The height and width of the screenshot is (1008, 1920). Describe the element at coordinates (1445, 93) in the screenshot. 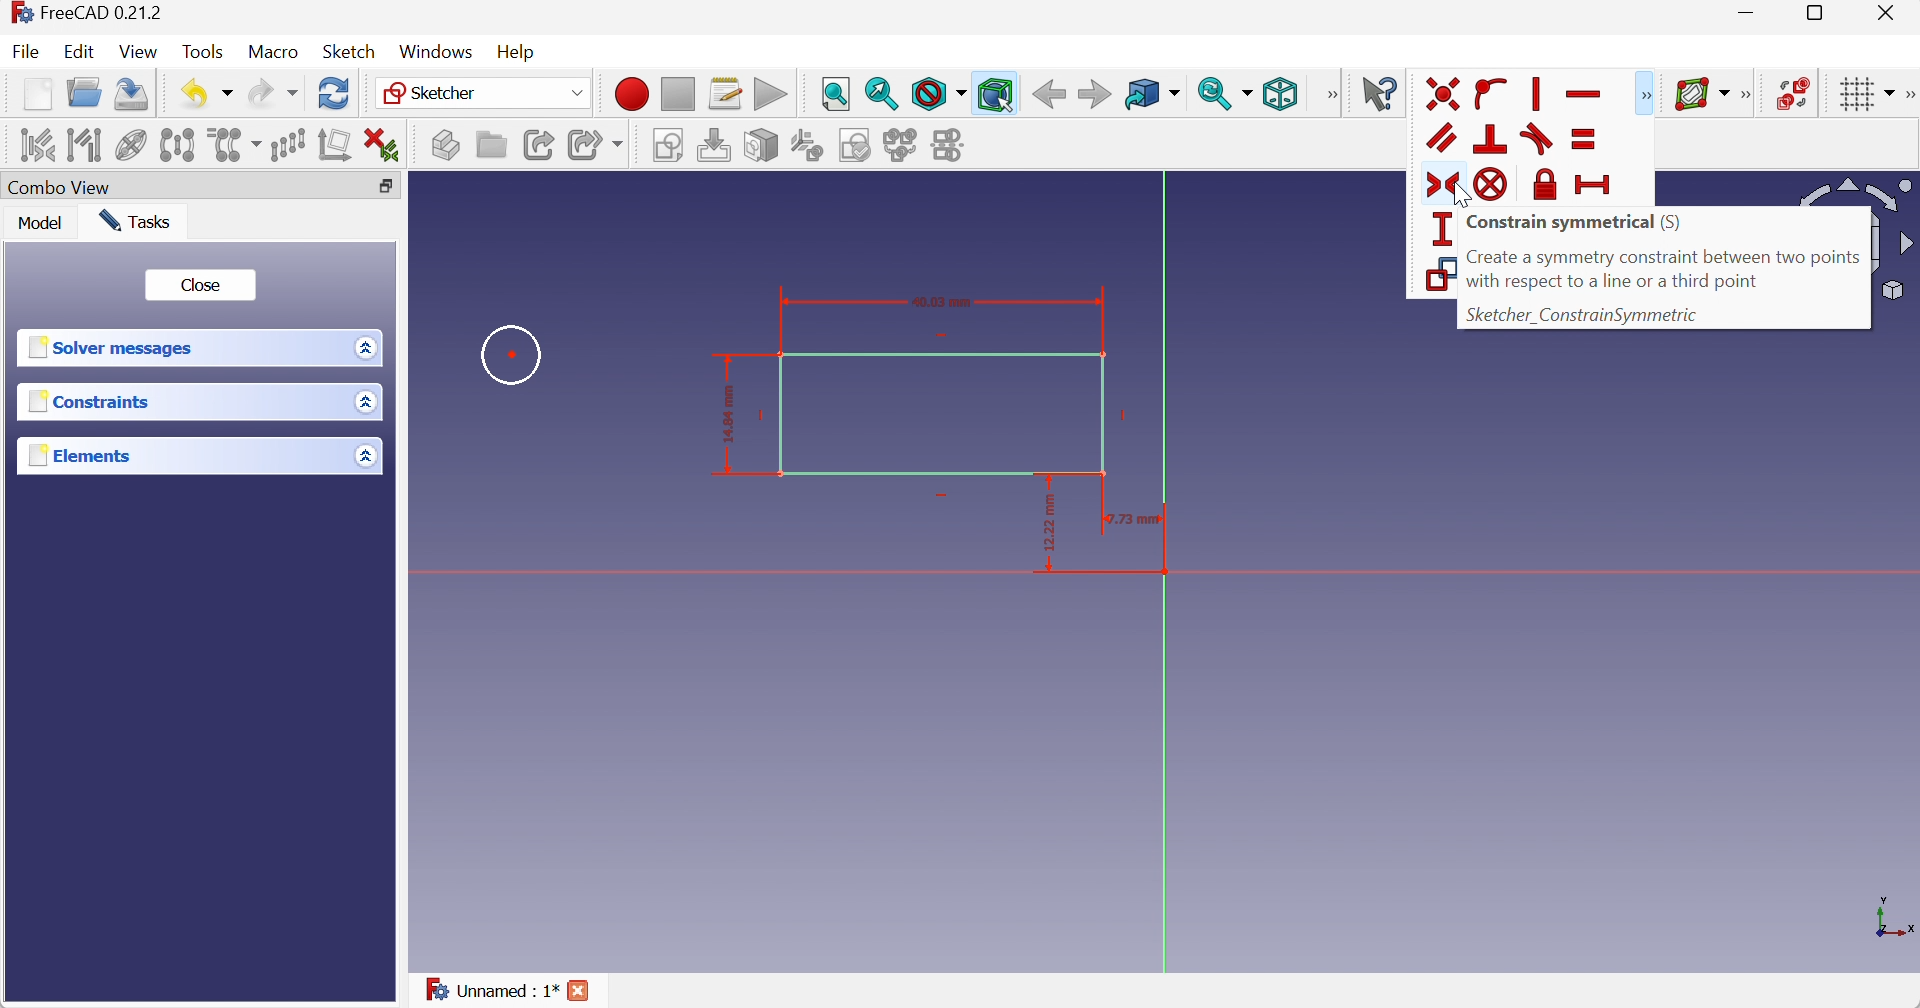

I see `Constrain coincident` at that location.